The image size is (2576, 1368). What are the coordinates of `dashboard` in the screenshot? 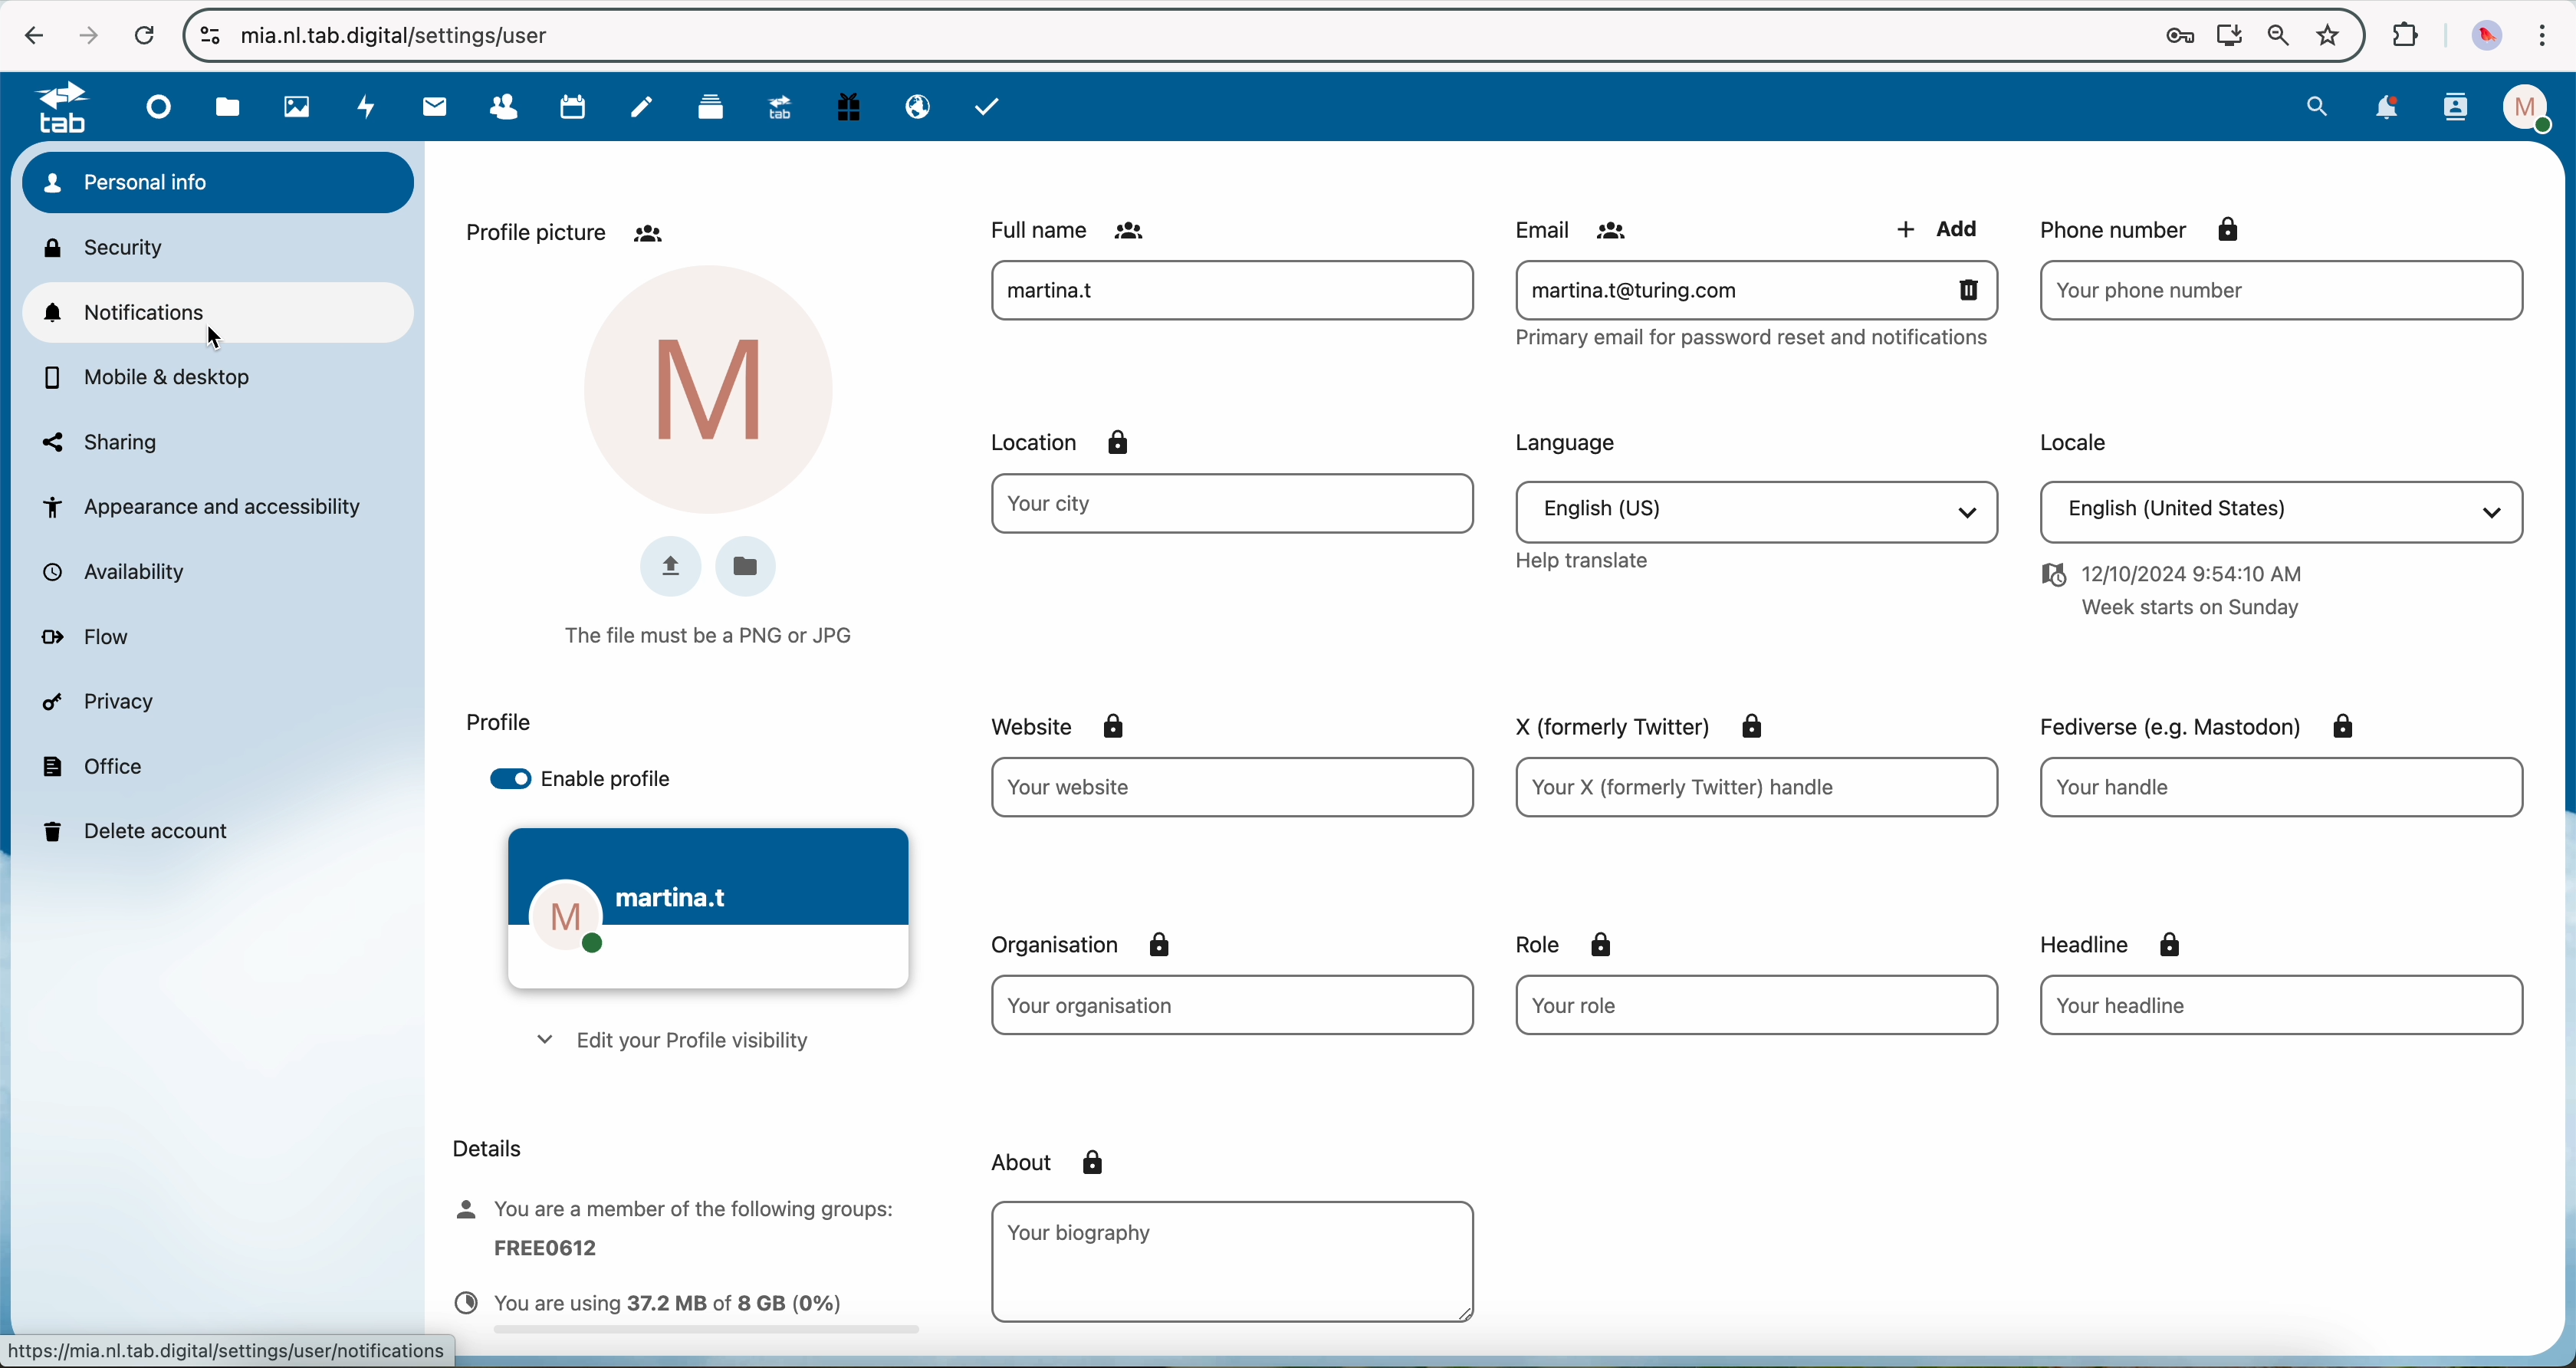 It's located at (161, 114).